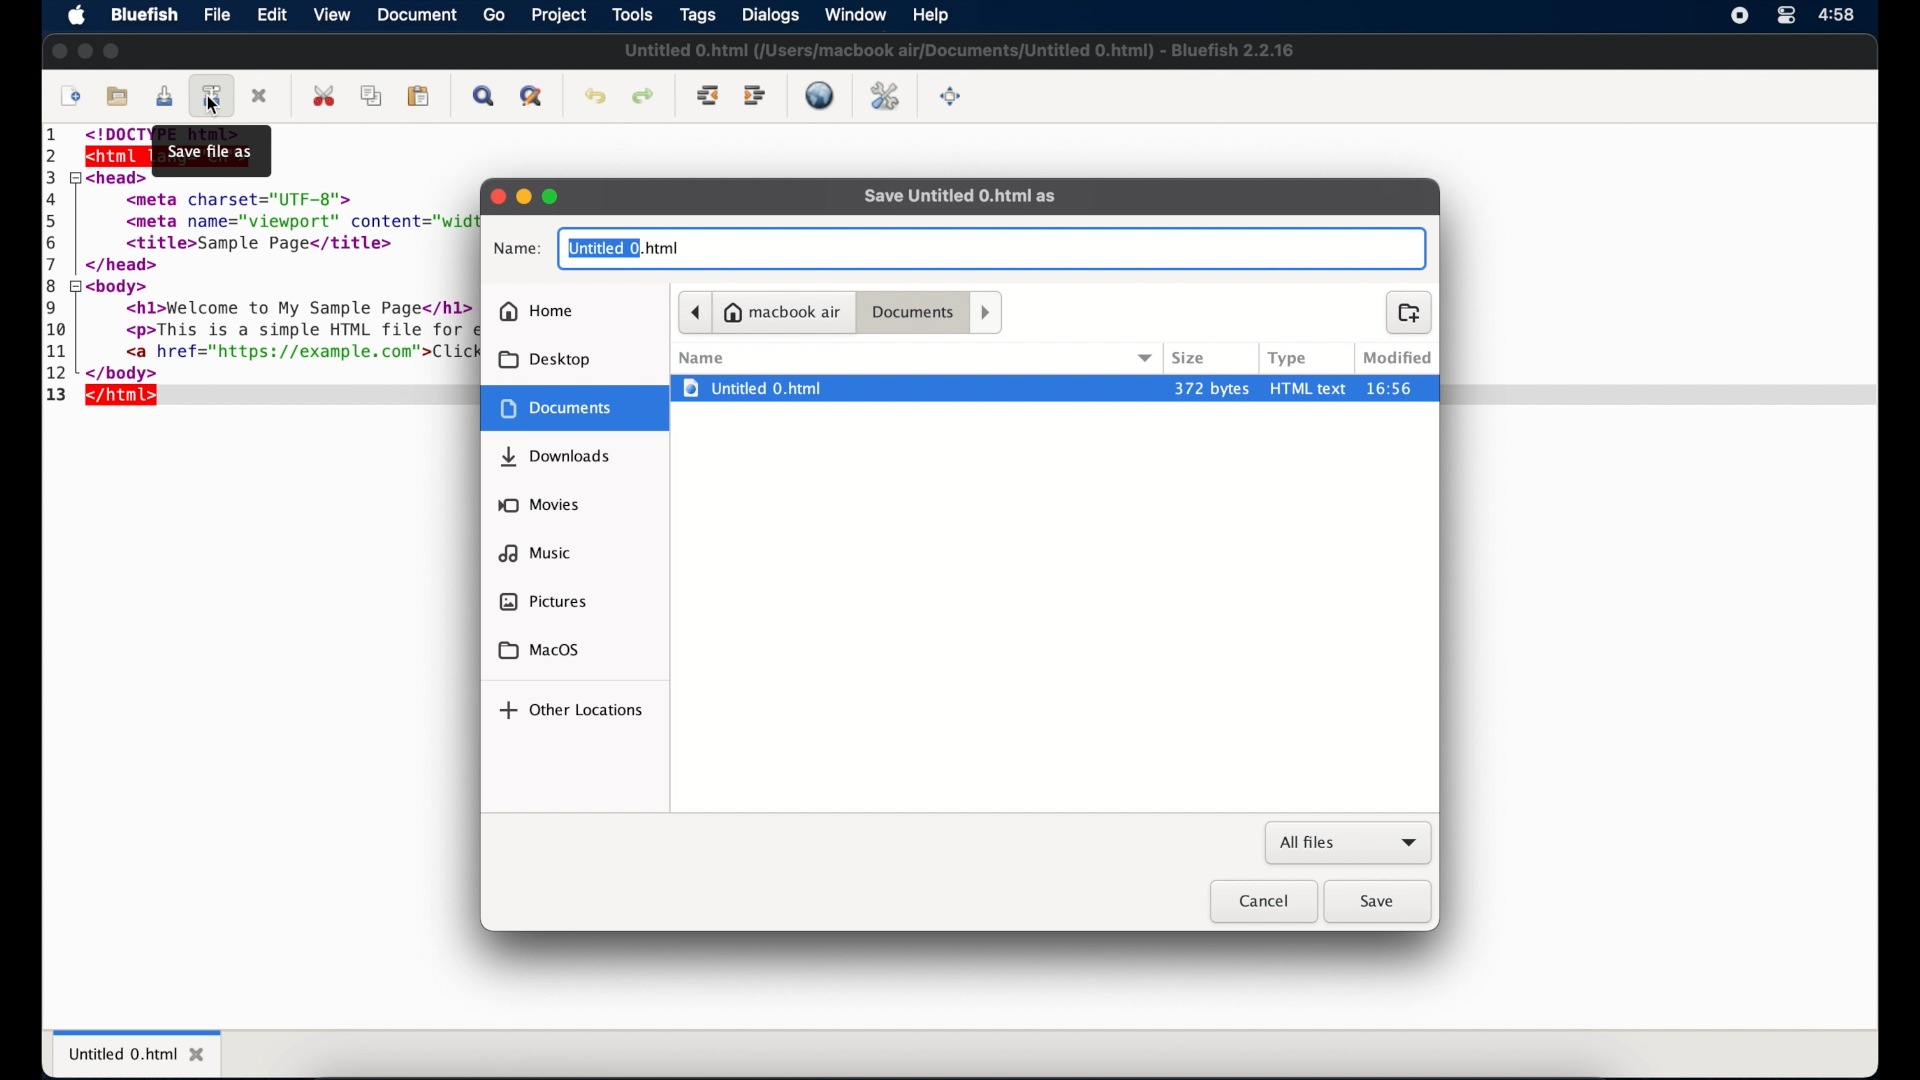 This screenshot has width=1920, height=1080. Describe the element at coordinates (52, 307) in the screenshot. I see `9` at that location.